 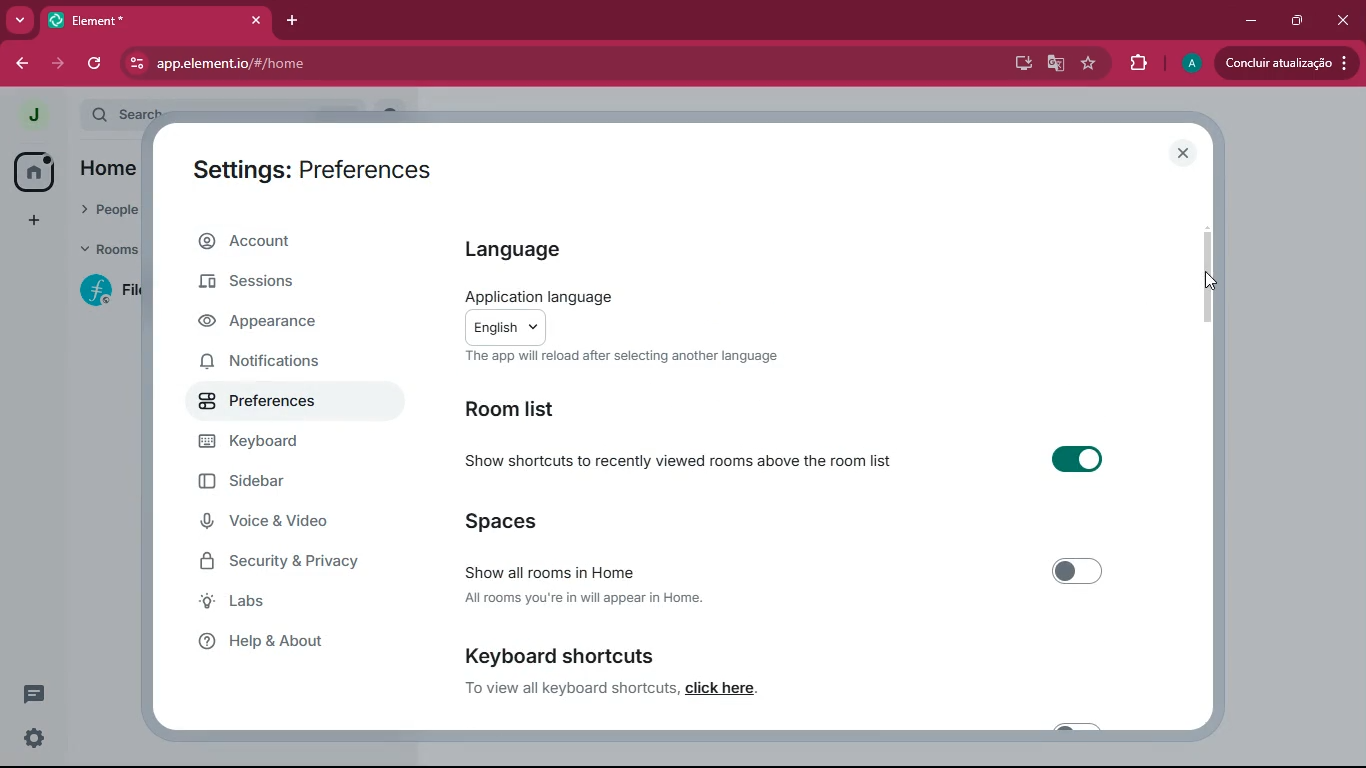 What do you see at coordinates (623, 356) in the screenshot?
I see `text` at bounding box center [623, 356].